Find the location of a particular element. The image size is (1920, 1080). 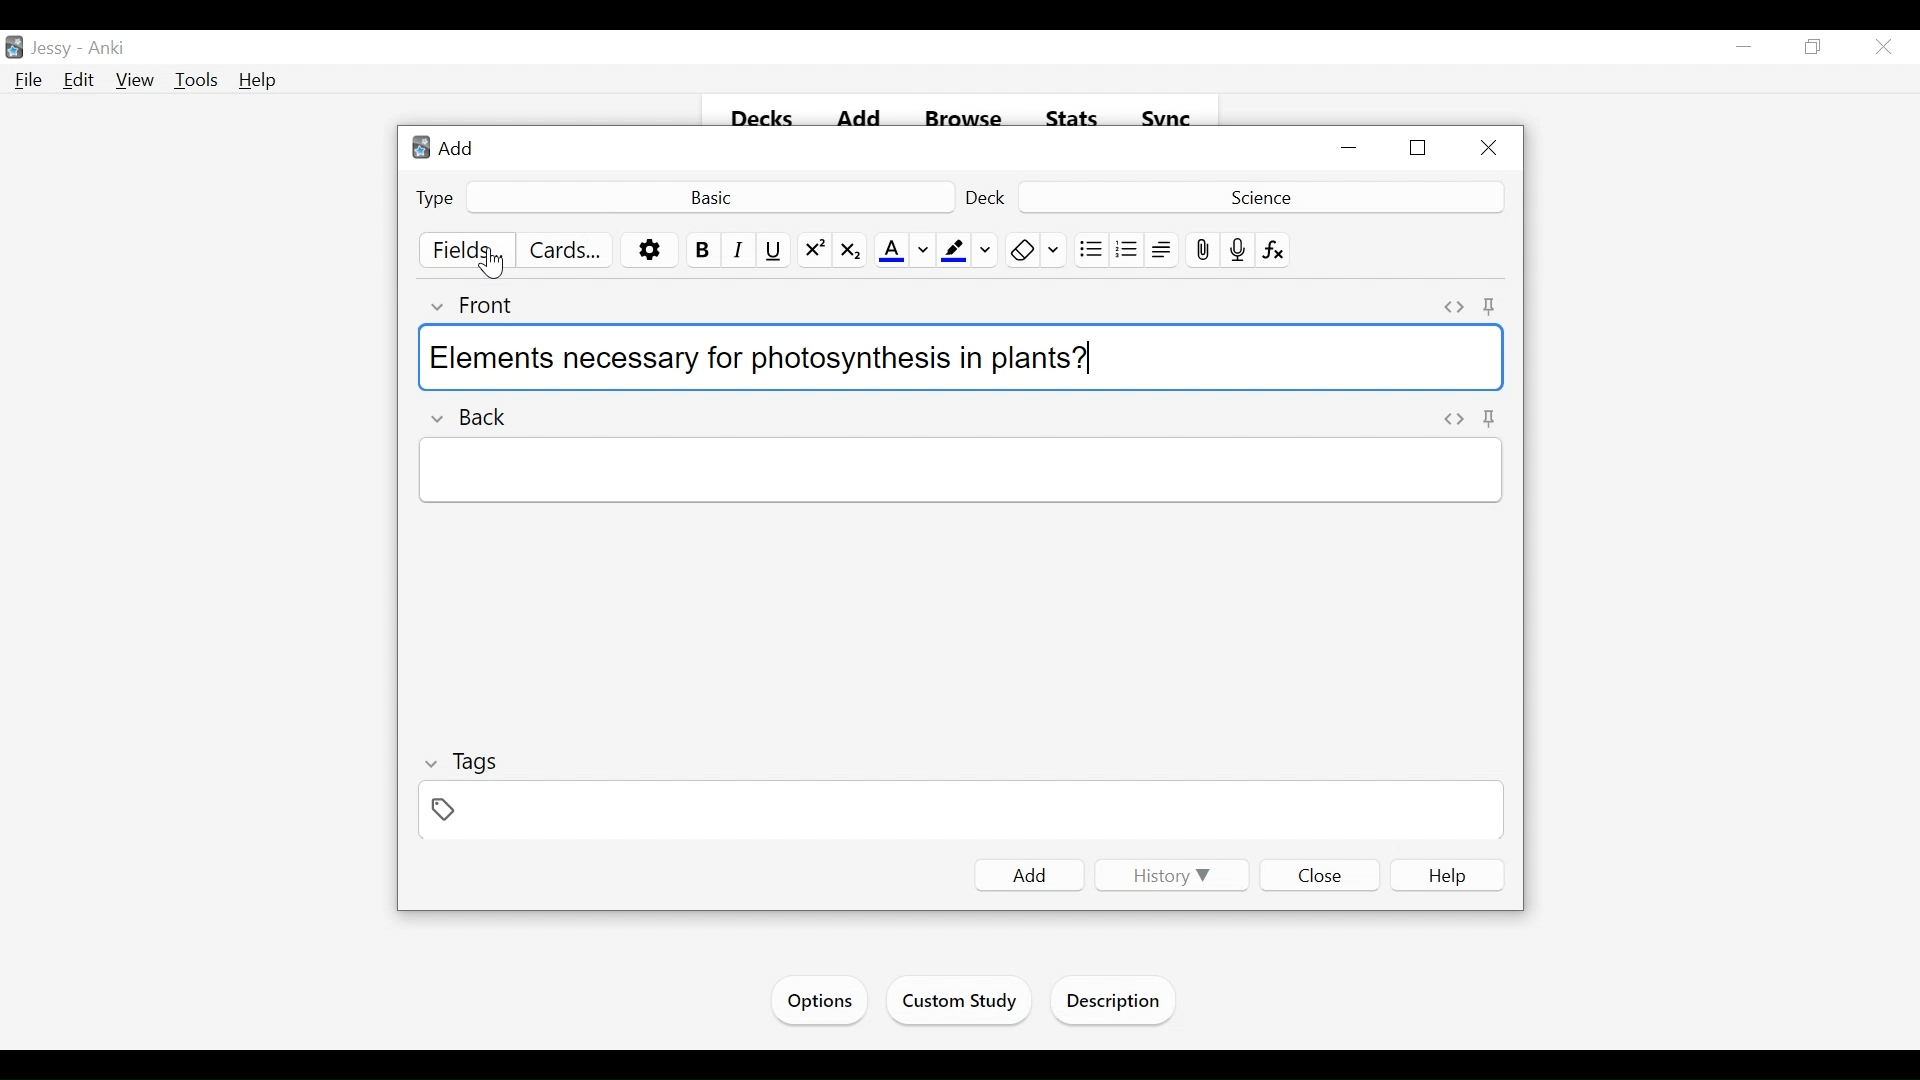

Toggle HTML Editor is located at coordinates (1493, 419).